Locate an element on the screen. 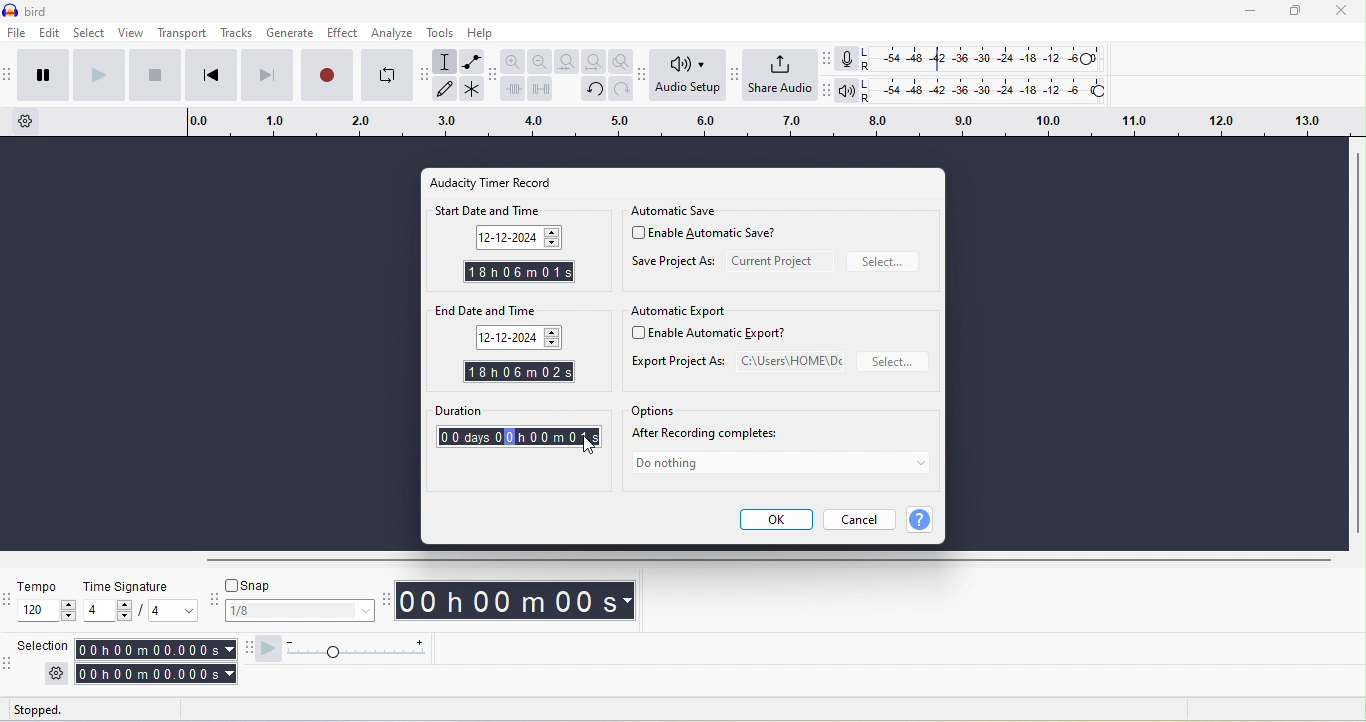 The image size is (1366, 722). effect is located at coordinates (340, 34).